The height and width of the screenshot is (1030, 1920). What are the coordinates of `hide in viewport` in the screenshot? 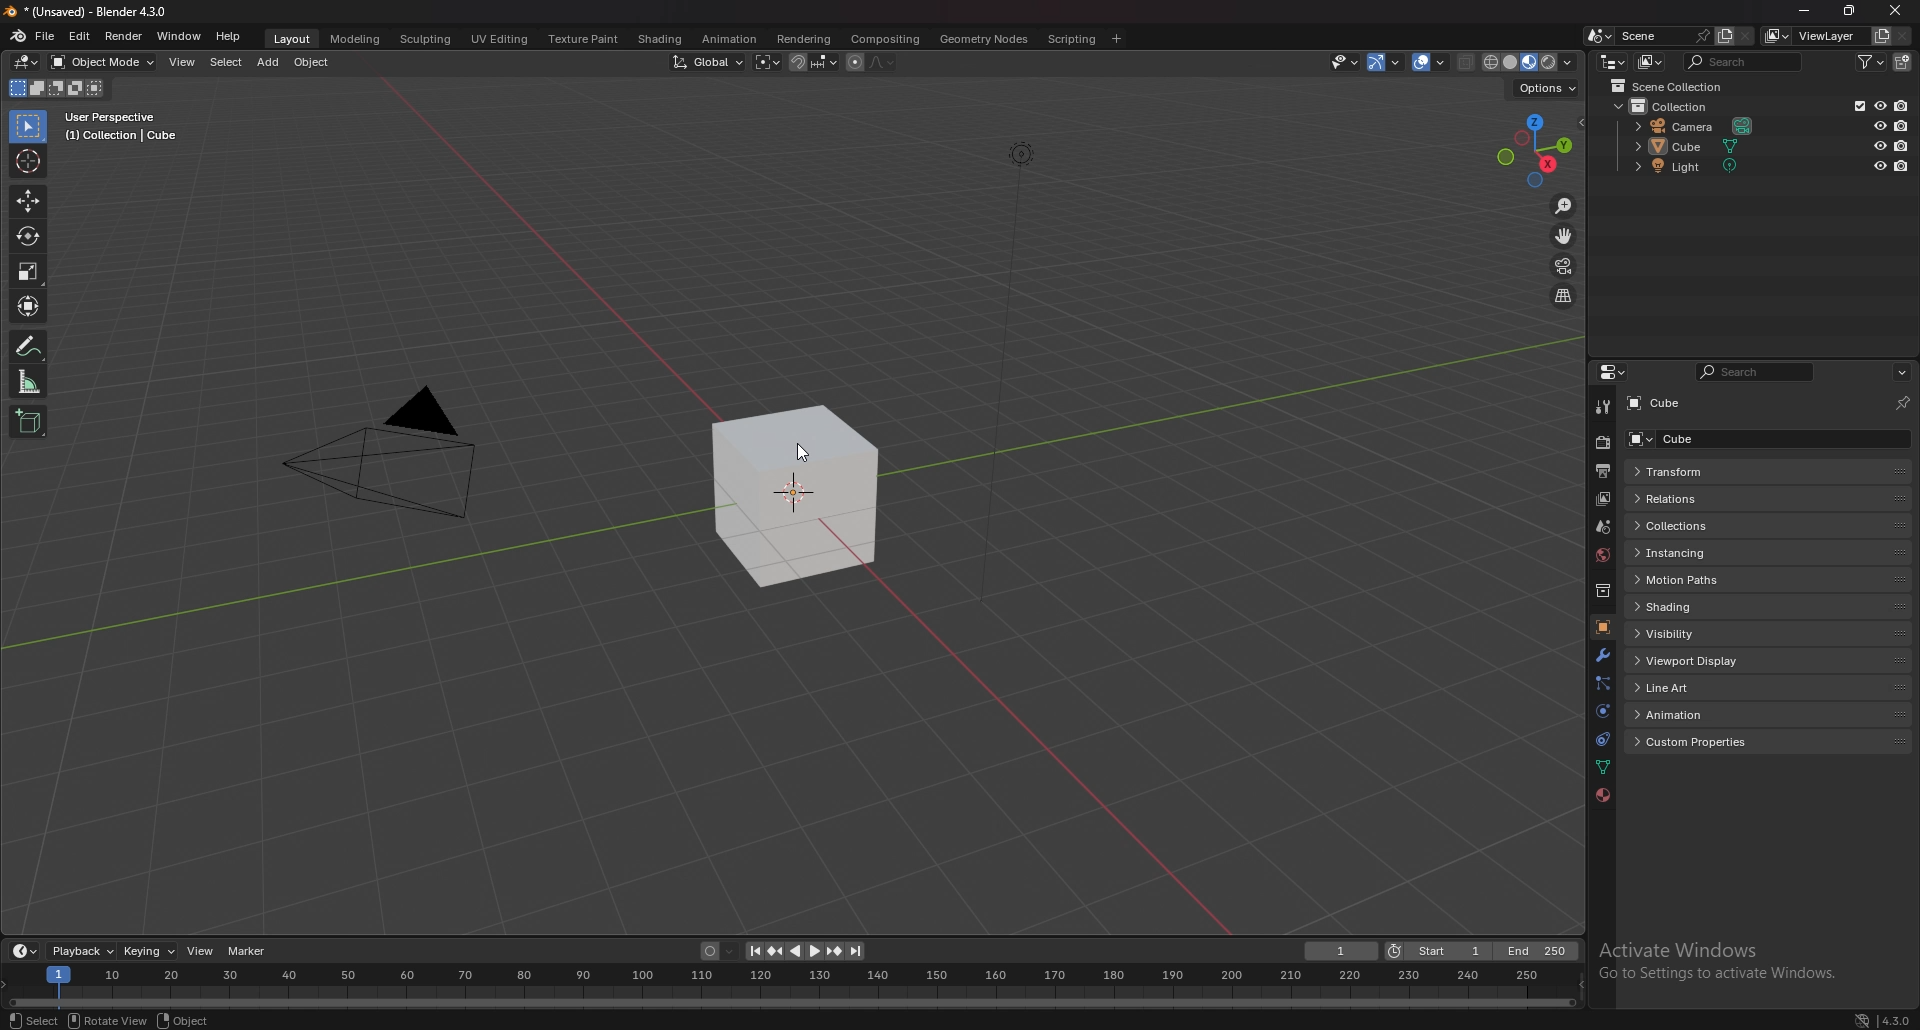 It's located at (1879, 167).